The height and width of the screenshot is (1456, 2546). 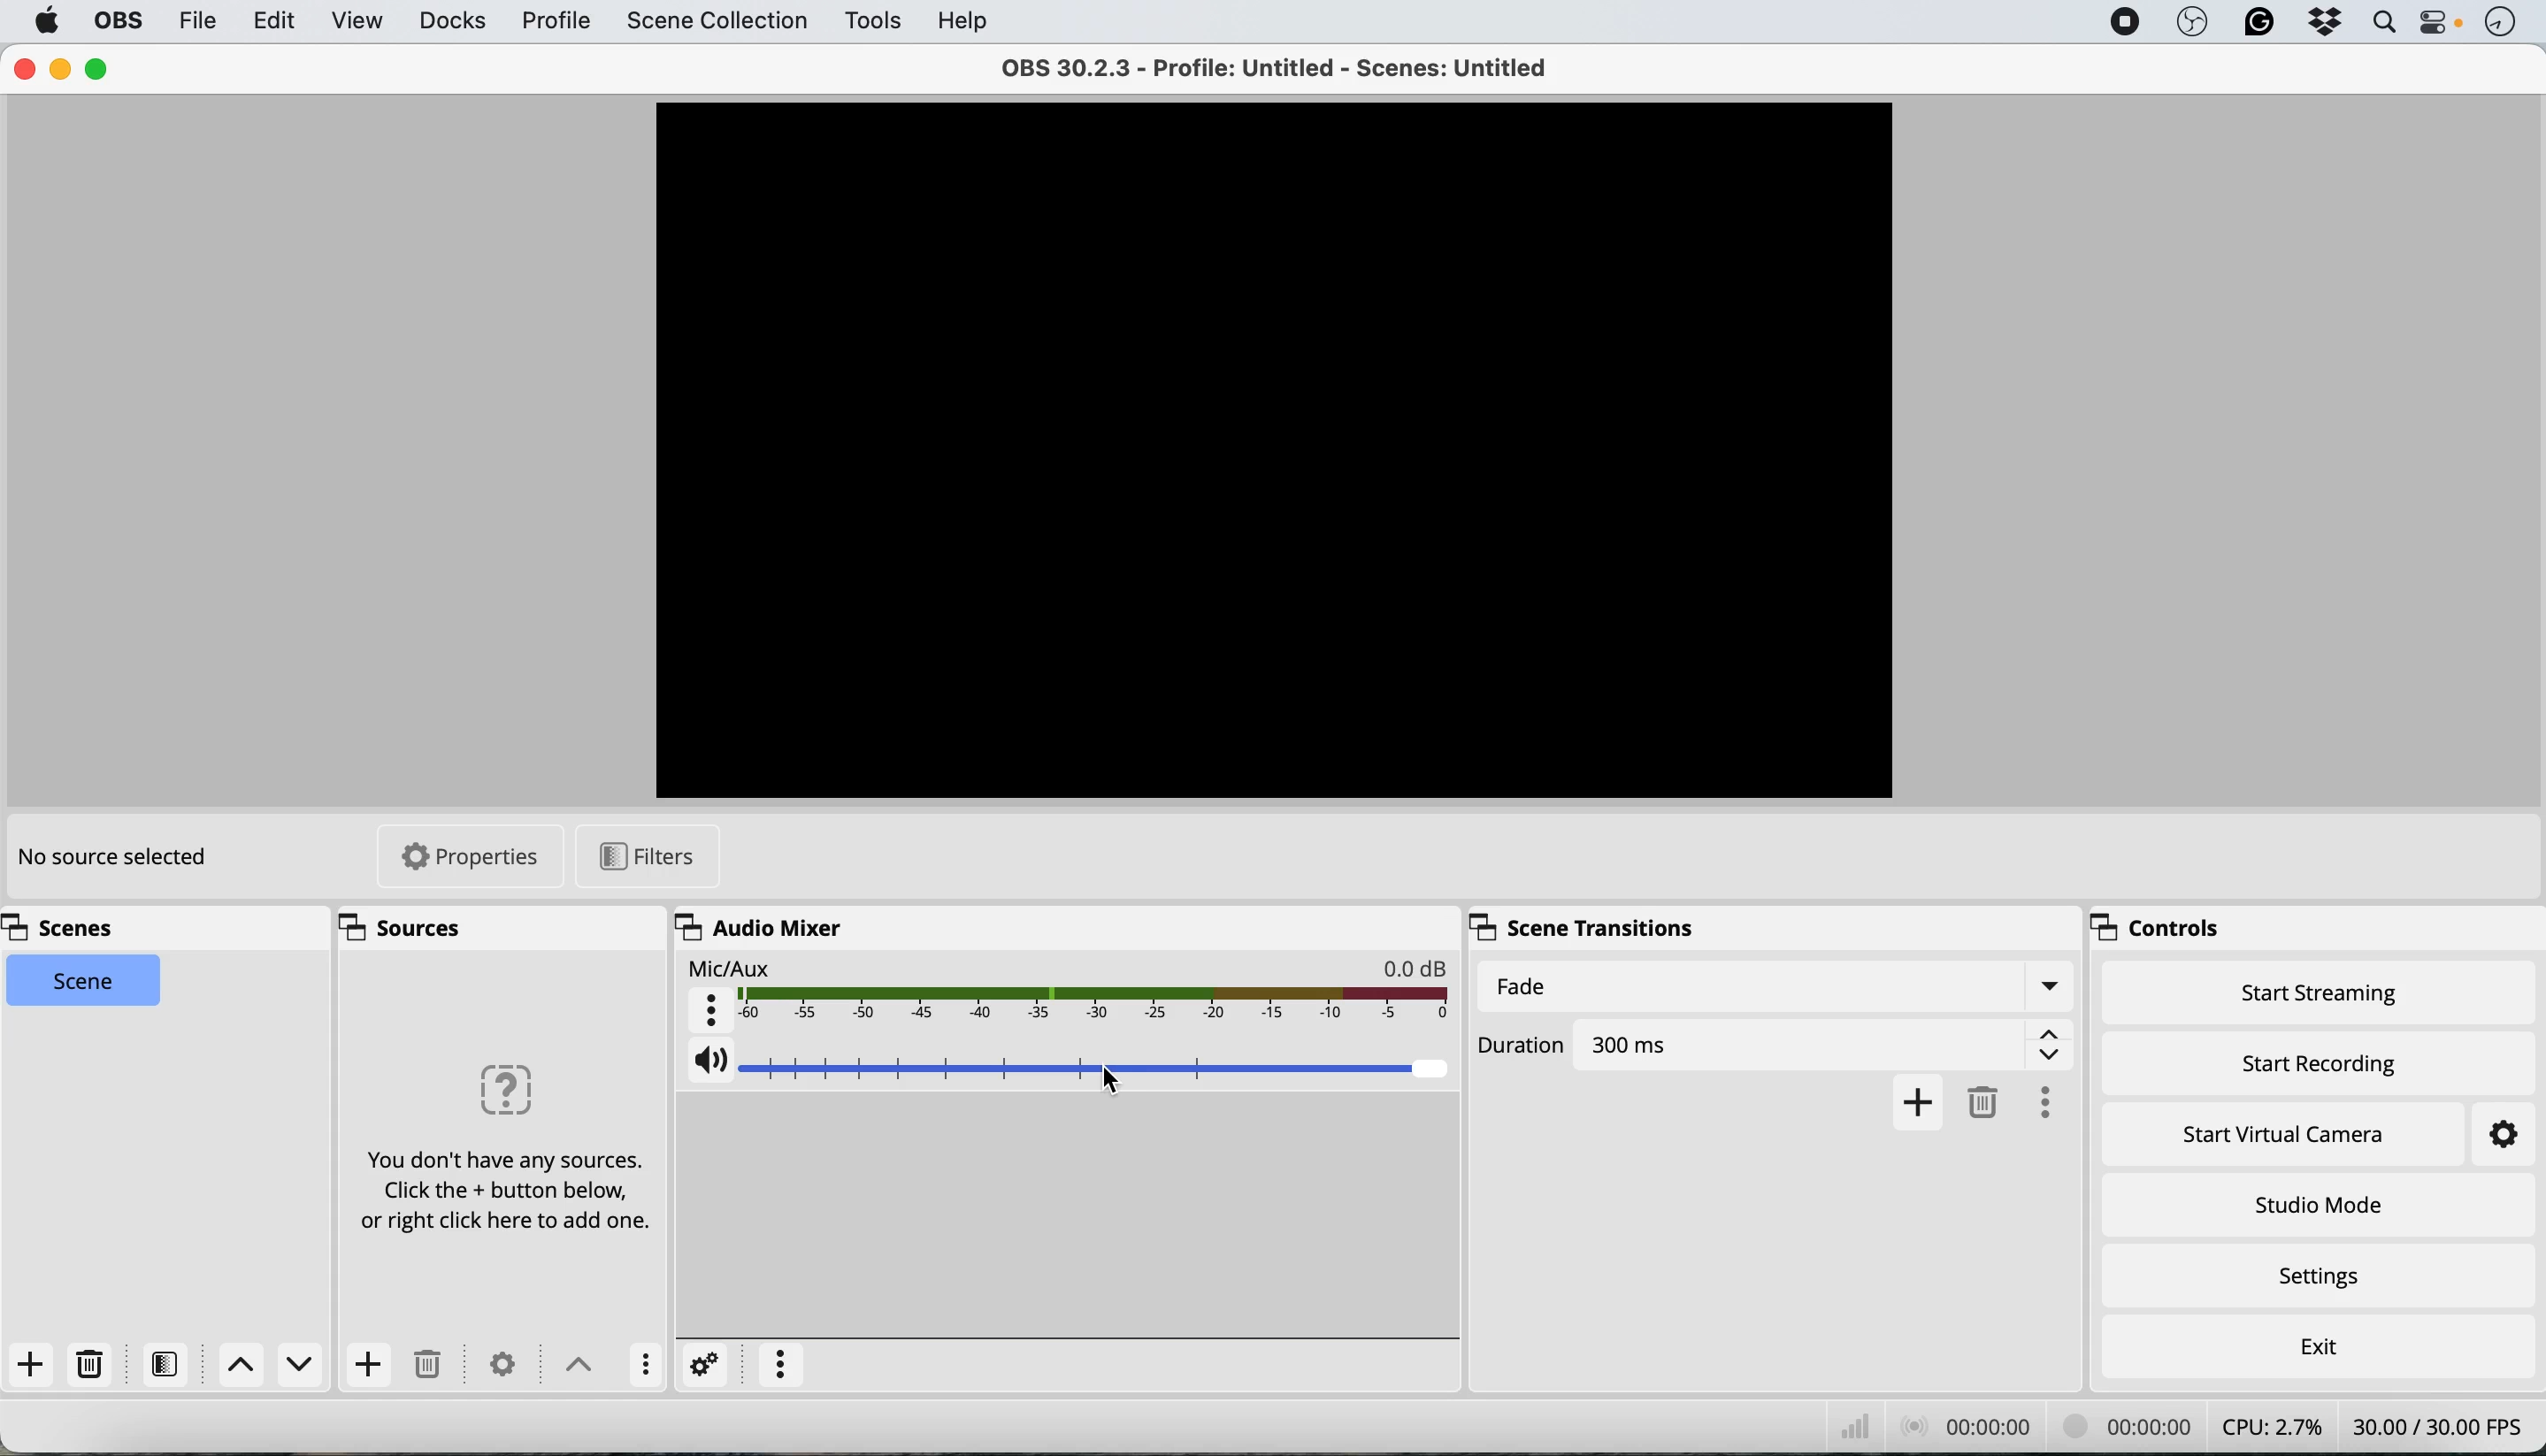 I want to click on file, so click(x=202, y=22).